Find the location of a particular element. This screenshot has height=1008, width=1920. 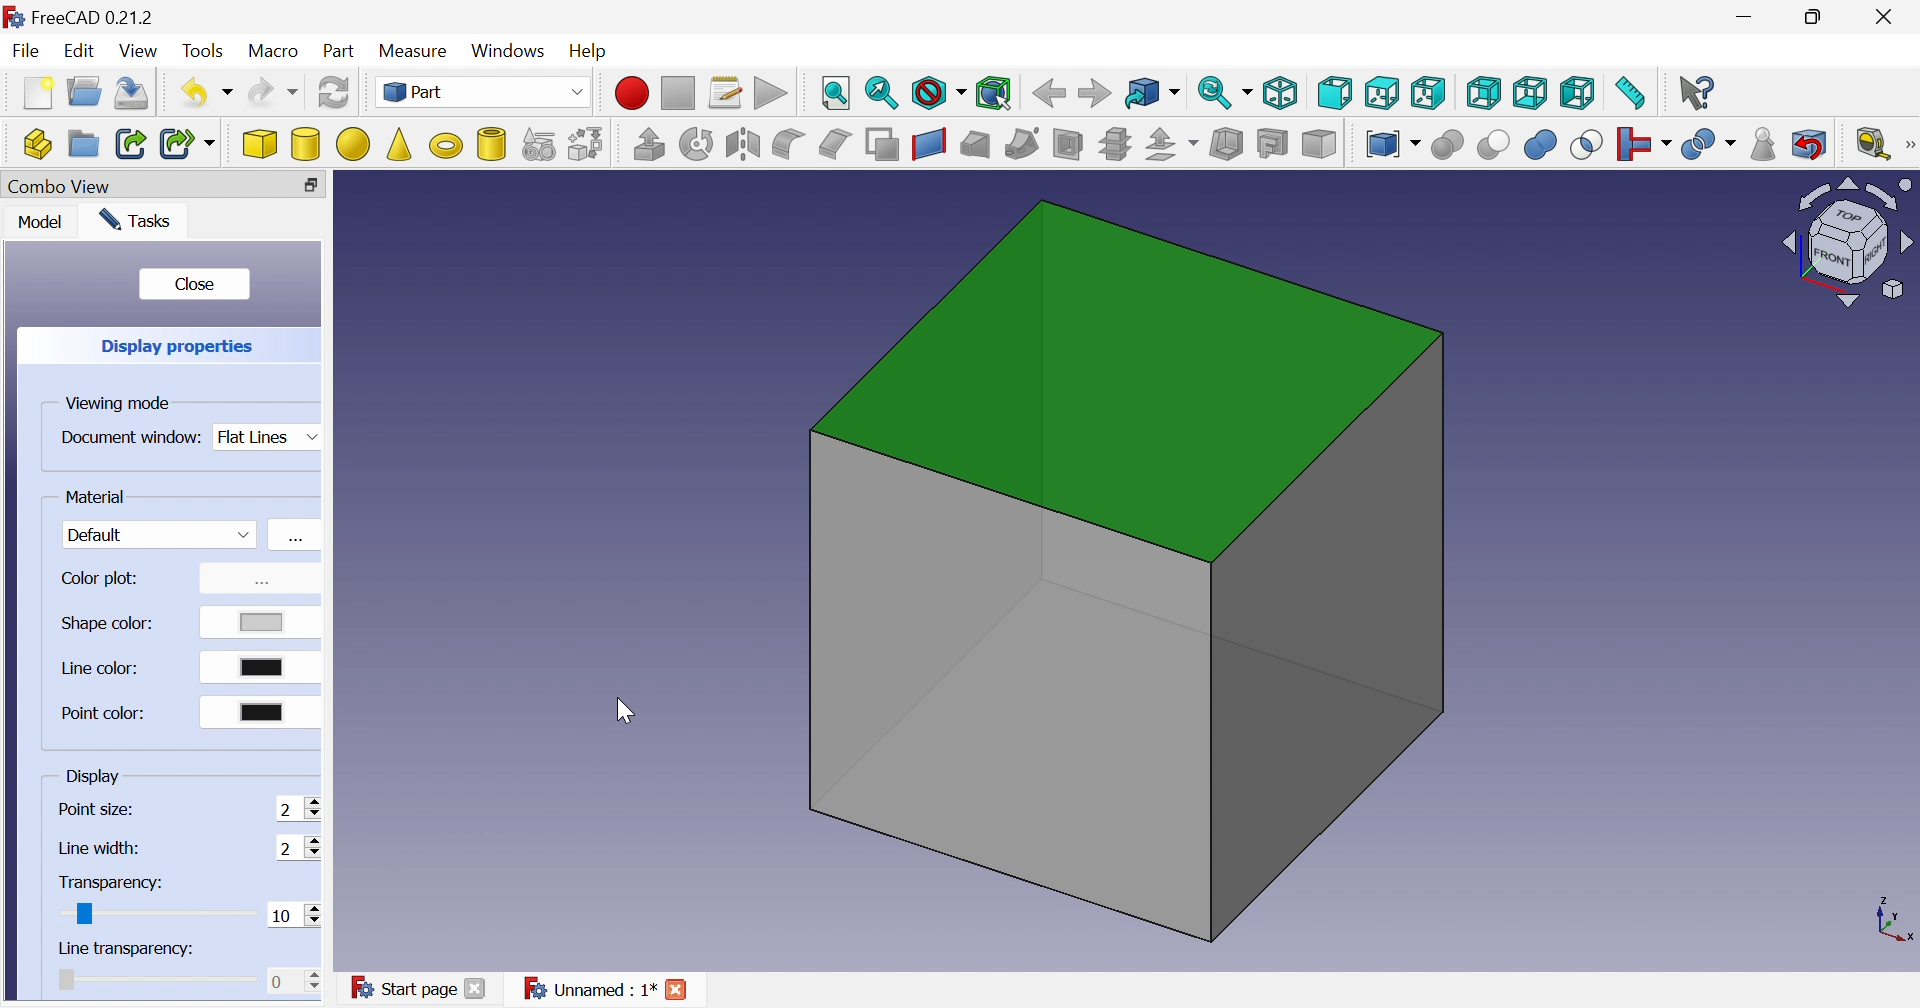

Display properties is located at coordinates (184, 345).